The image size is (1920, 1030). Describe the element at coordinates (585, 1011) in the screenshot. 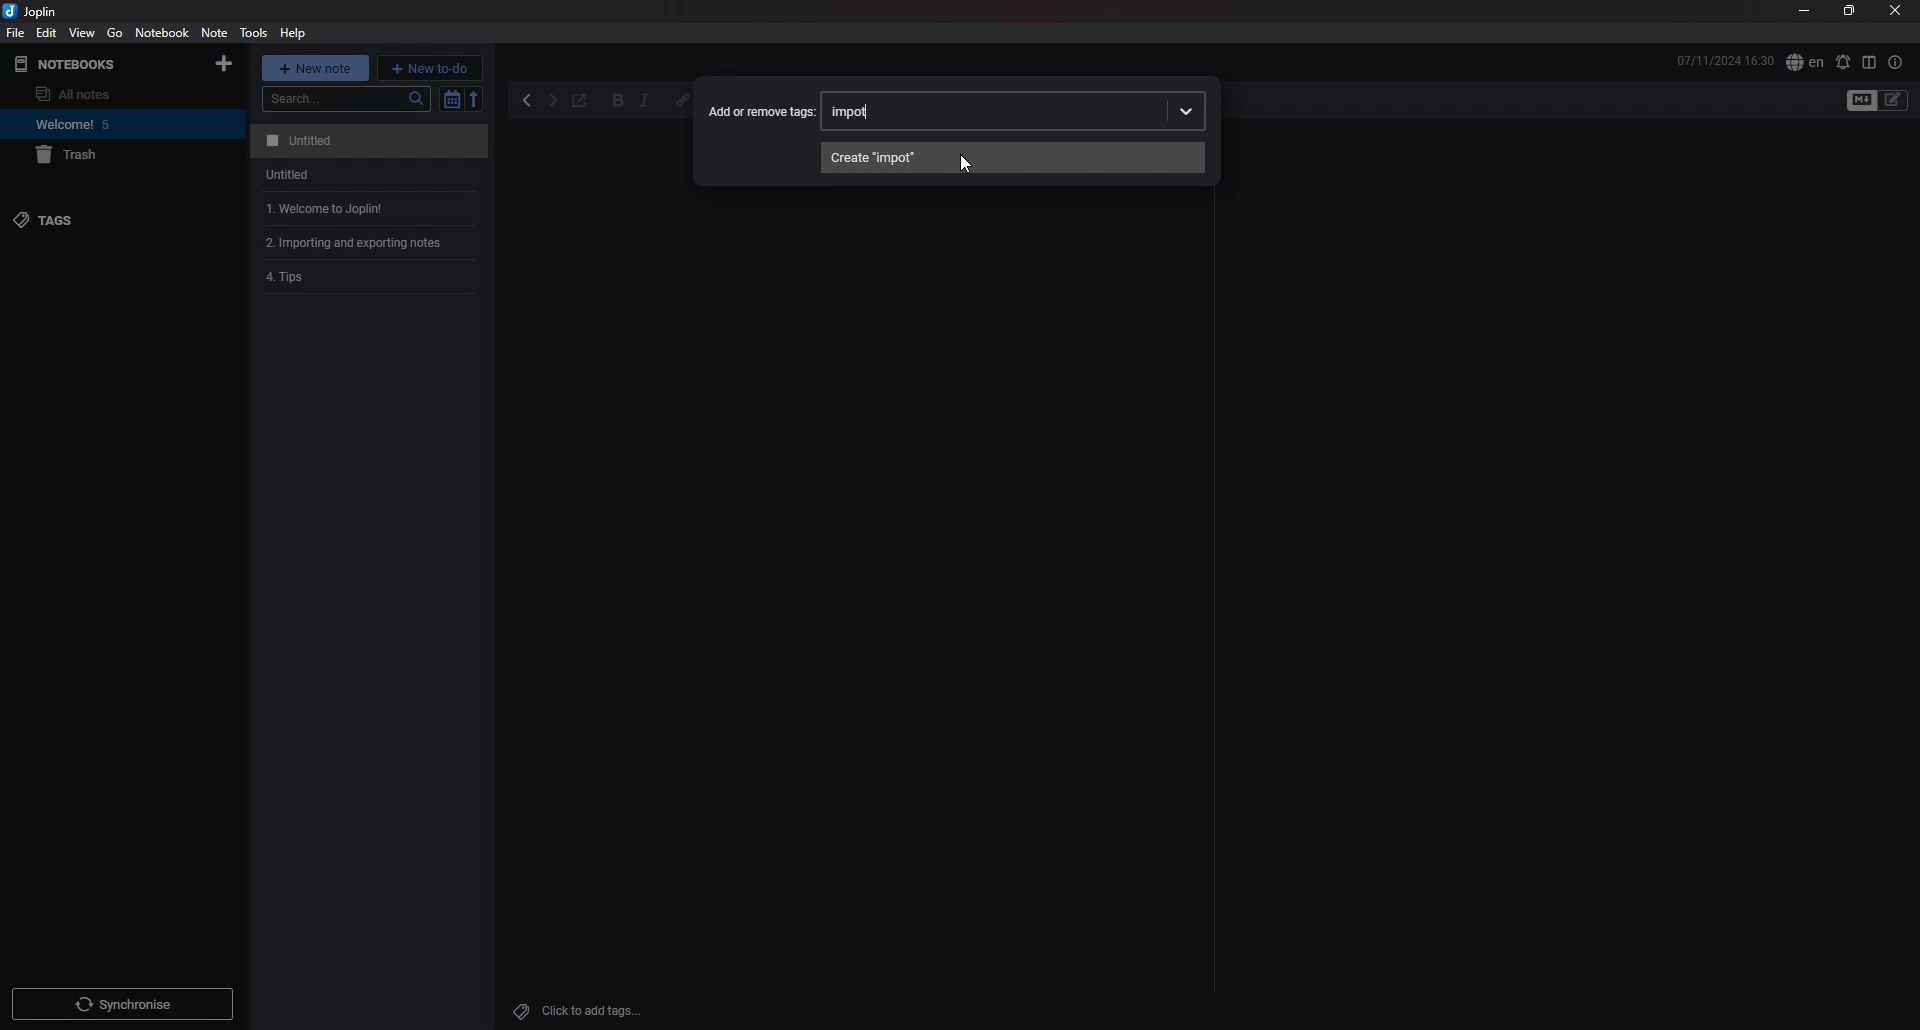

I see `add tags` at that location.